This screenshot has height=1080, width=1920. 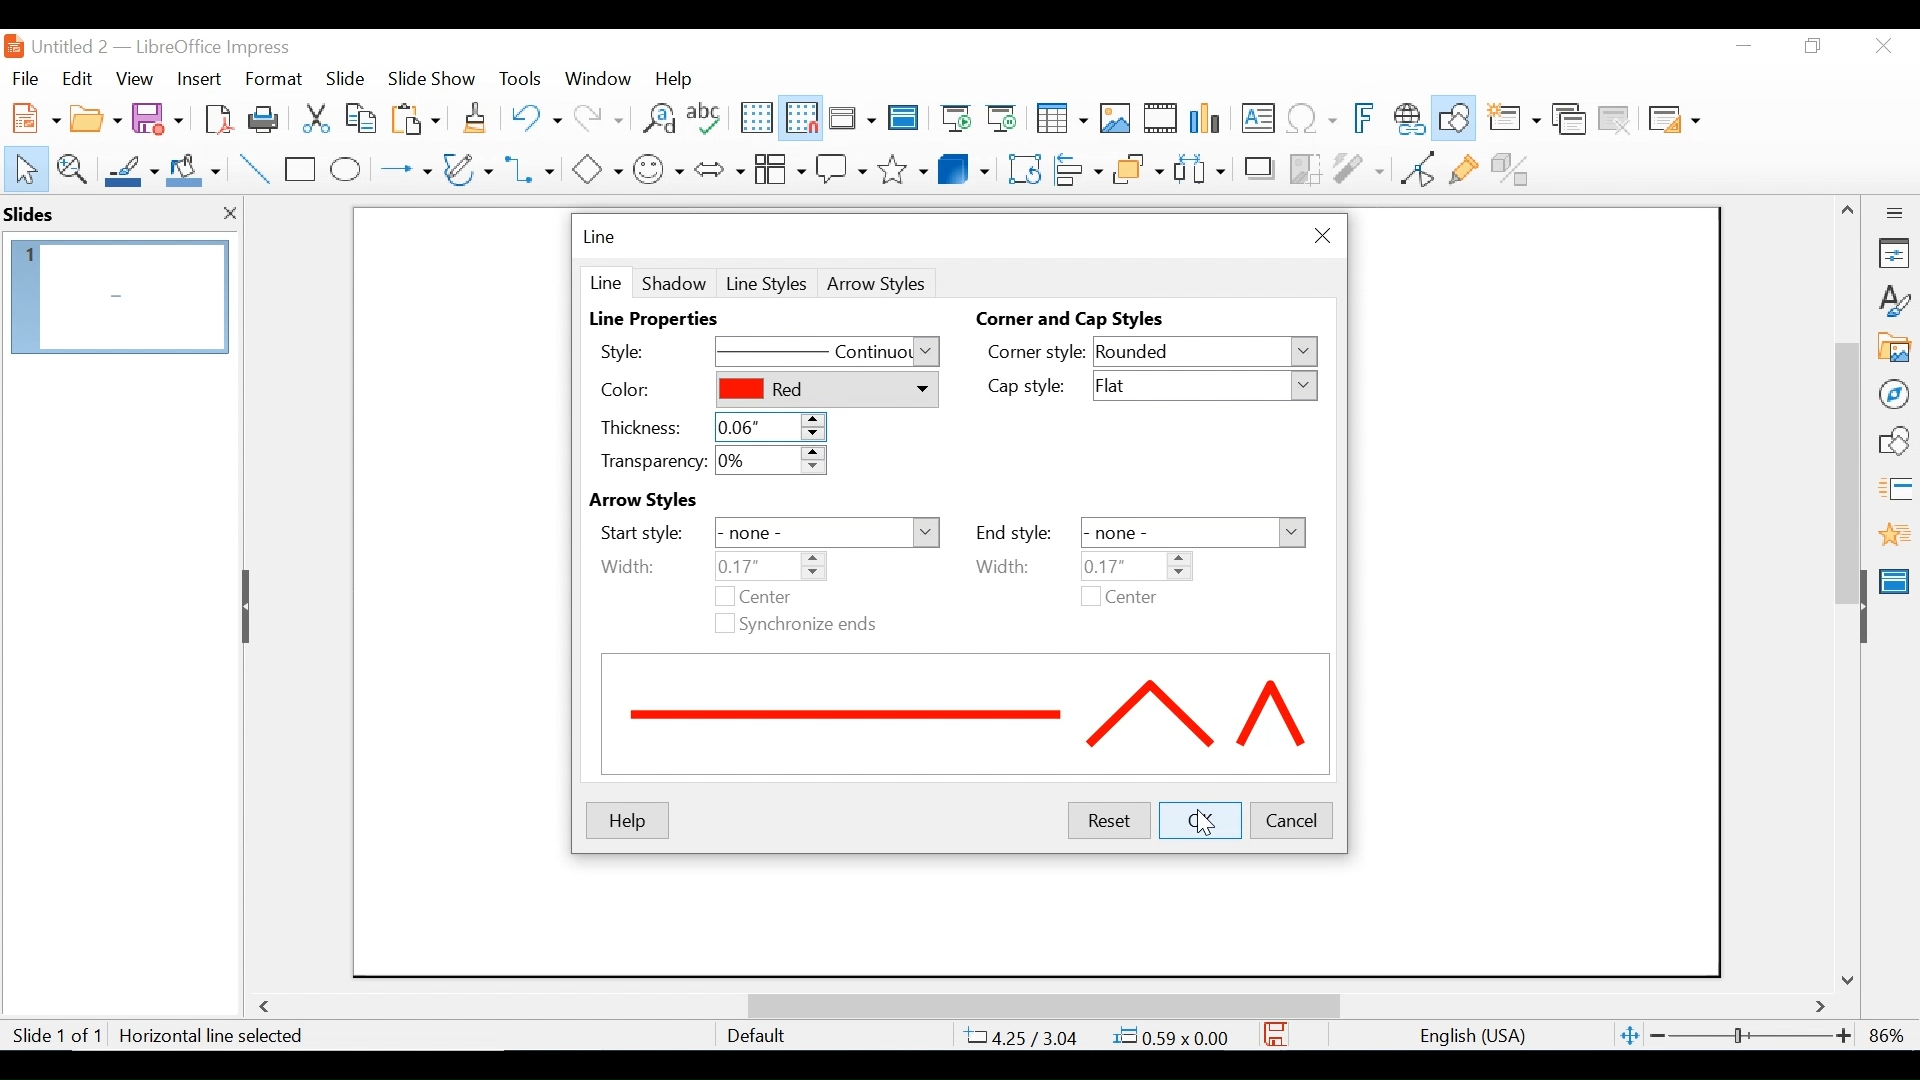 What do you see at coordinates (256, 170) in the screenshot?
I see `Insert Line` at bounding box center [256, 170].